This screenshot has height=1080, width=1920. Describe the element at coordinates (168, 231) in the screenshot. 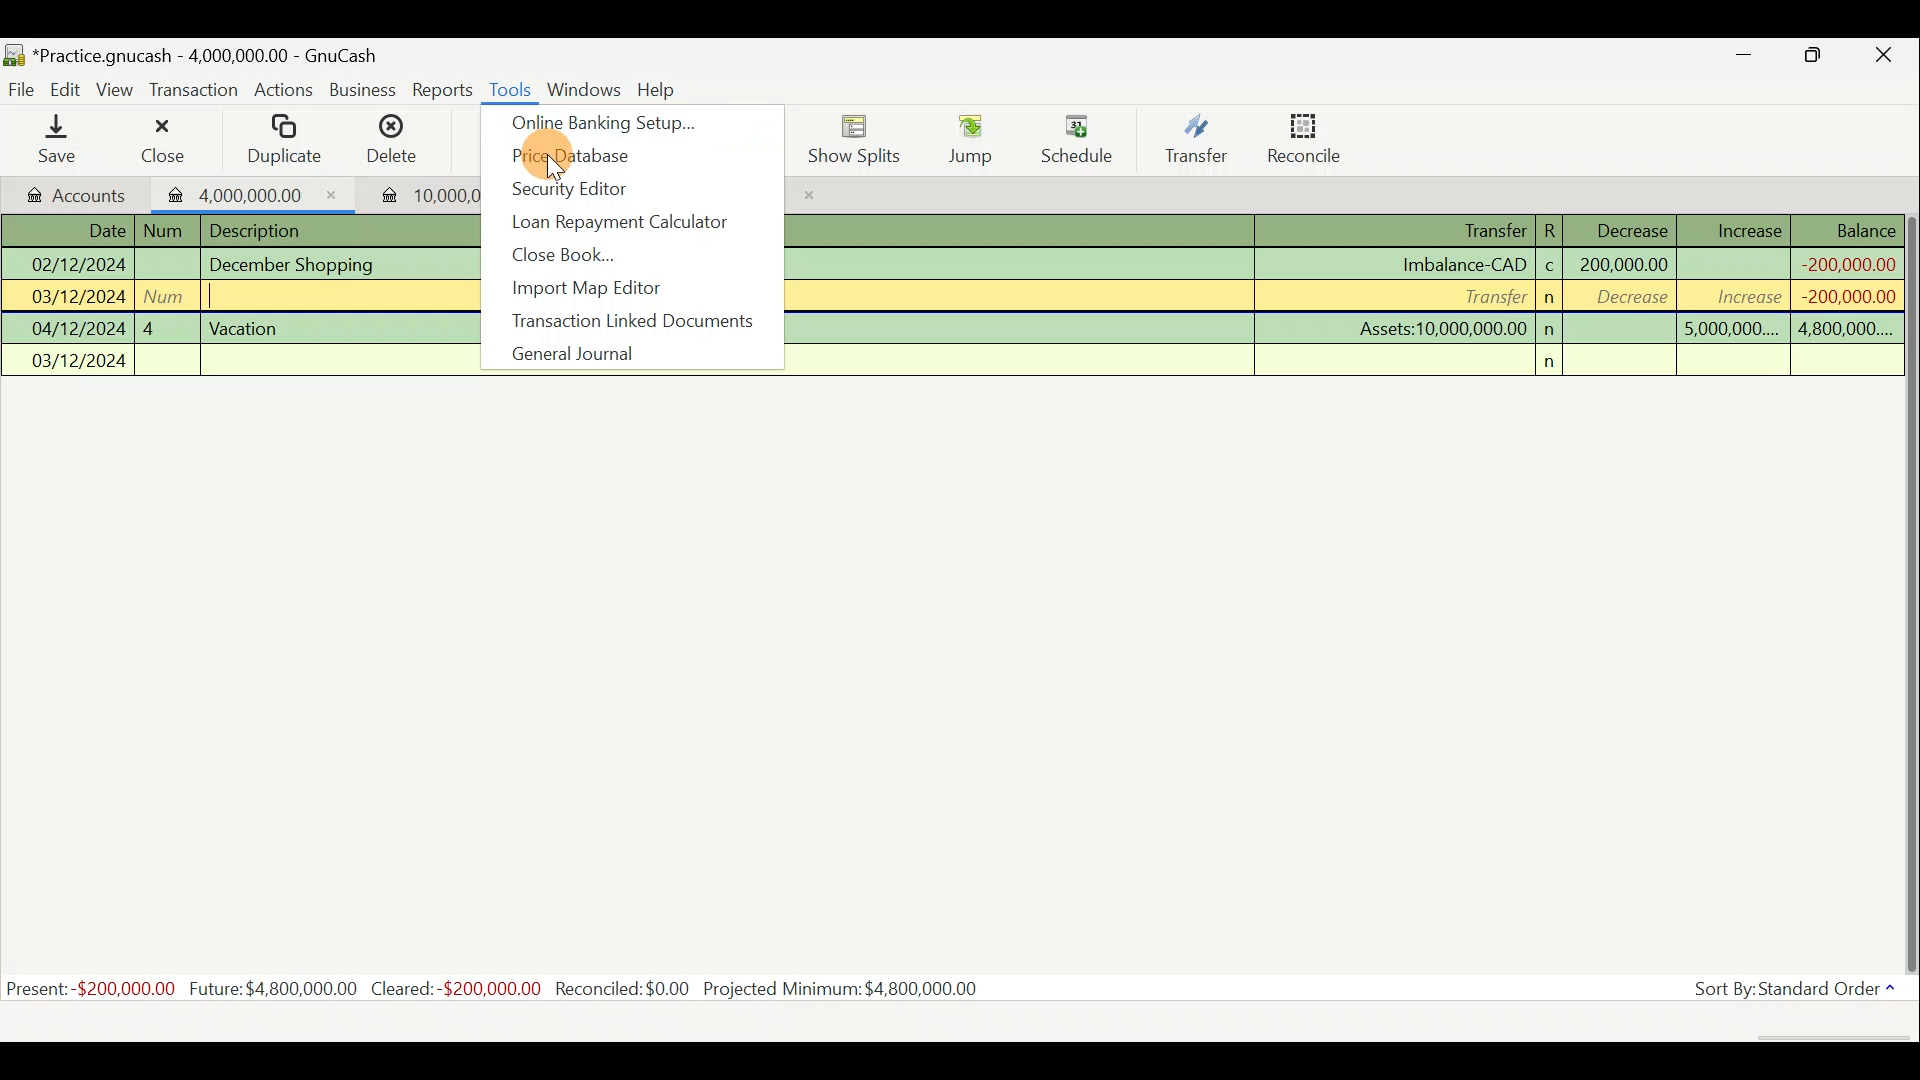

I see `num` at that location.